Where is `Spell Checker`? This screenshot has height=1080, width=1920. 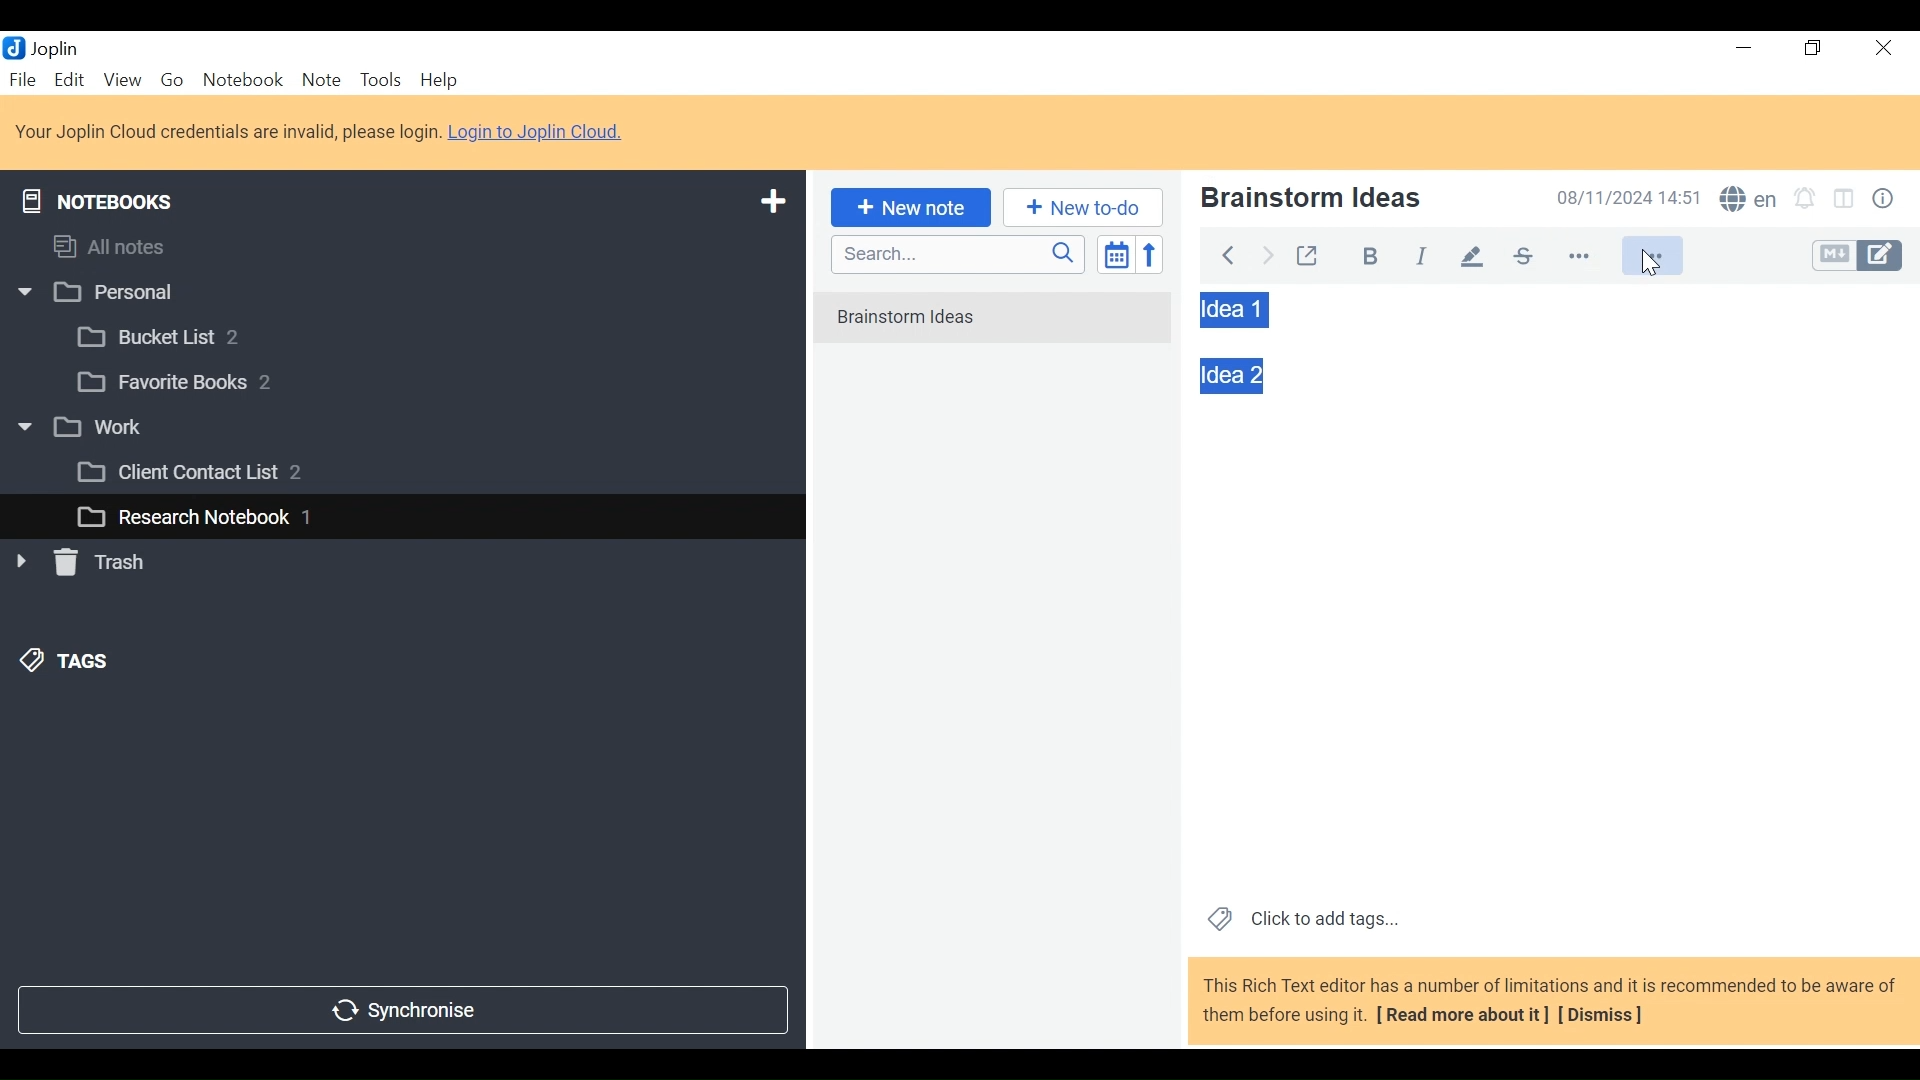
Spell Checker is located at coordinates (1748, 201).